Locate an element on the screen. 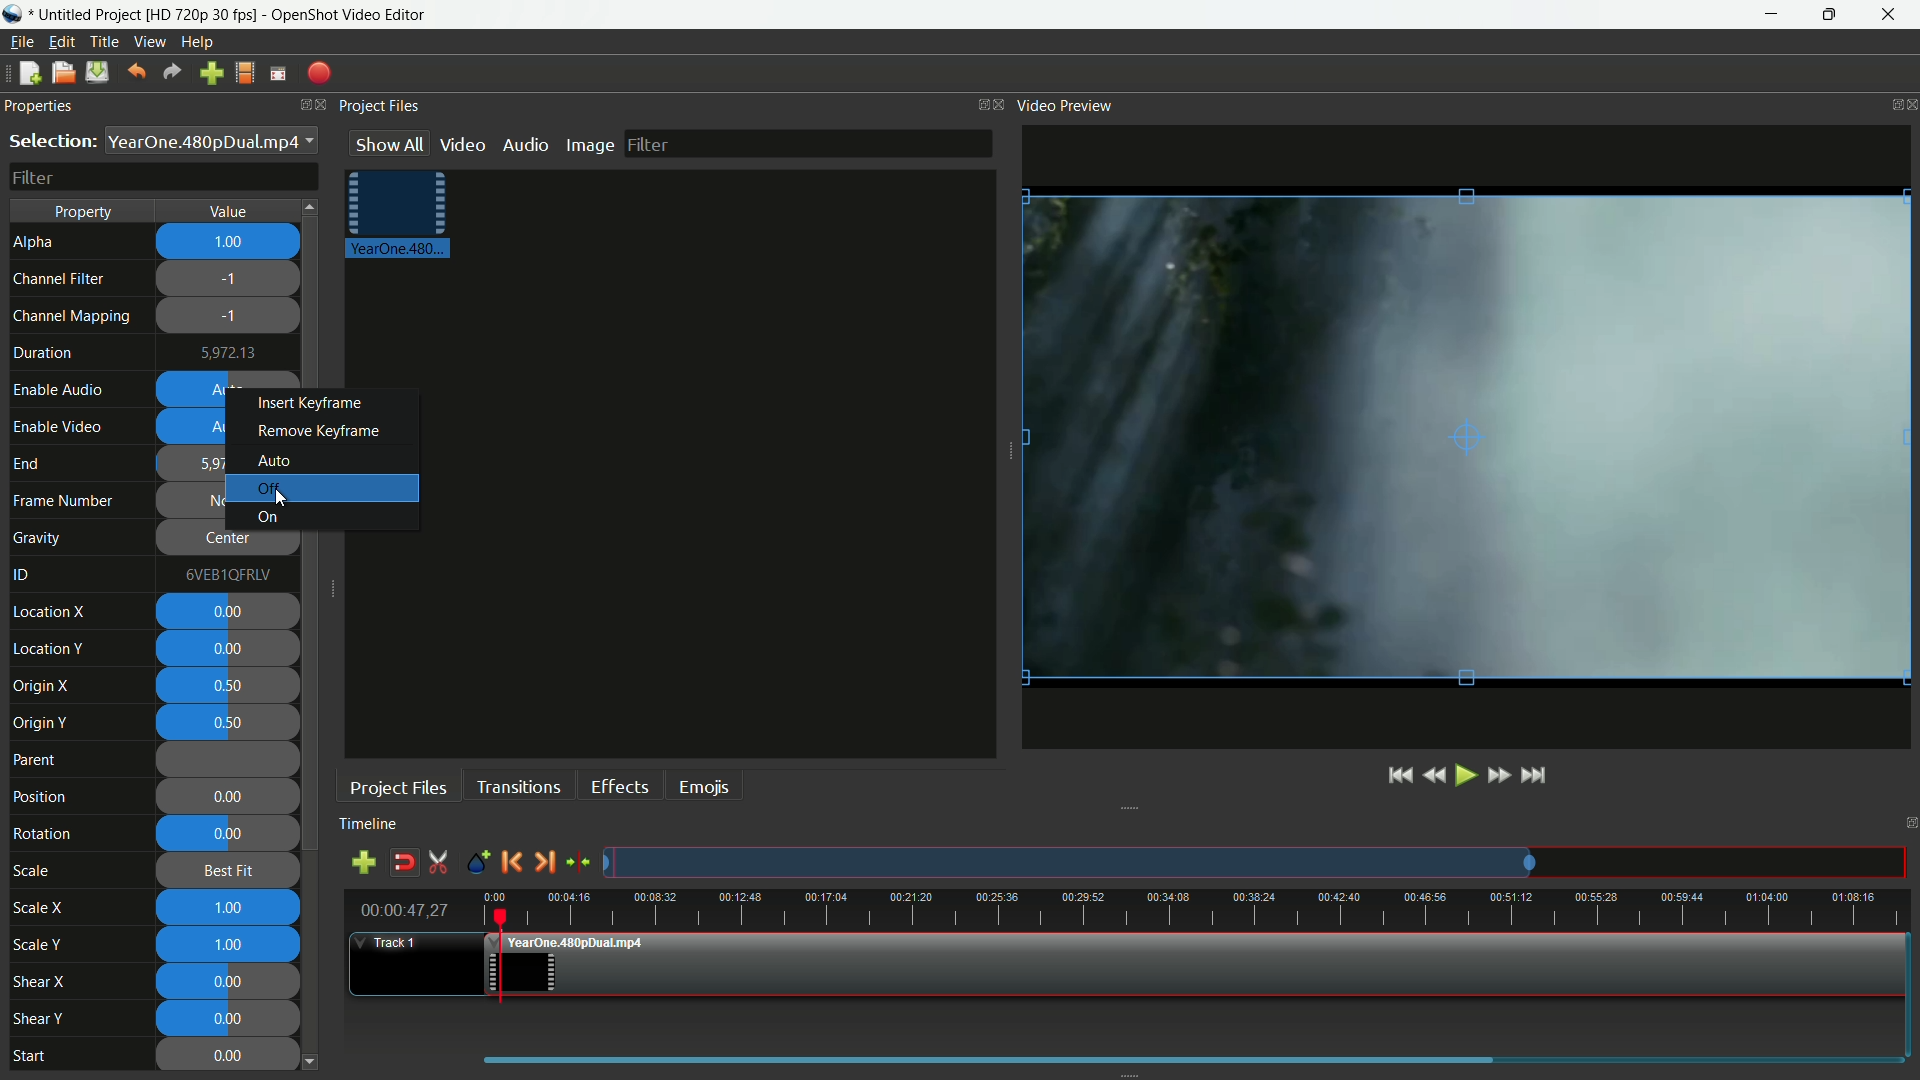 This screenshot has width=1920, height=1080. view menu is located at coordinates (149, 43).